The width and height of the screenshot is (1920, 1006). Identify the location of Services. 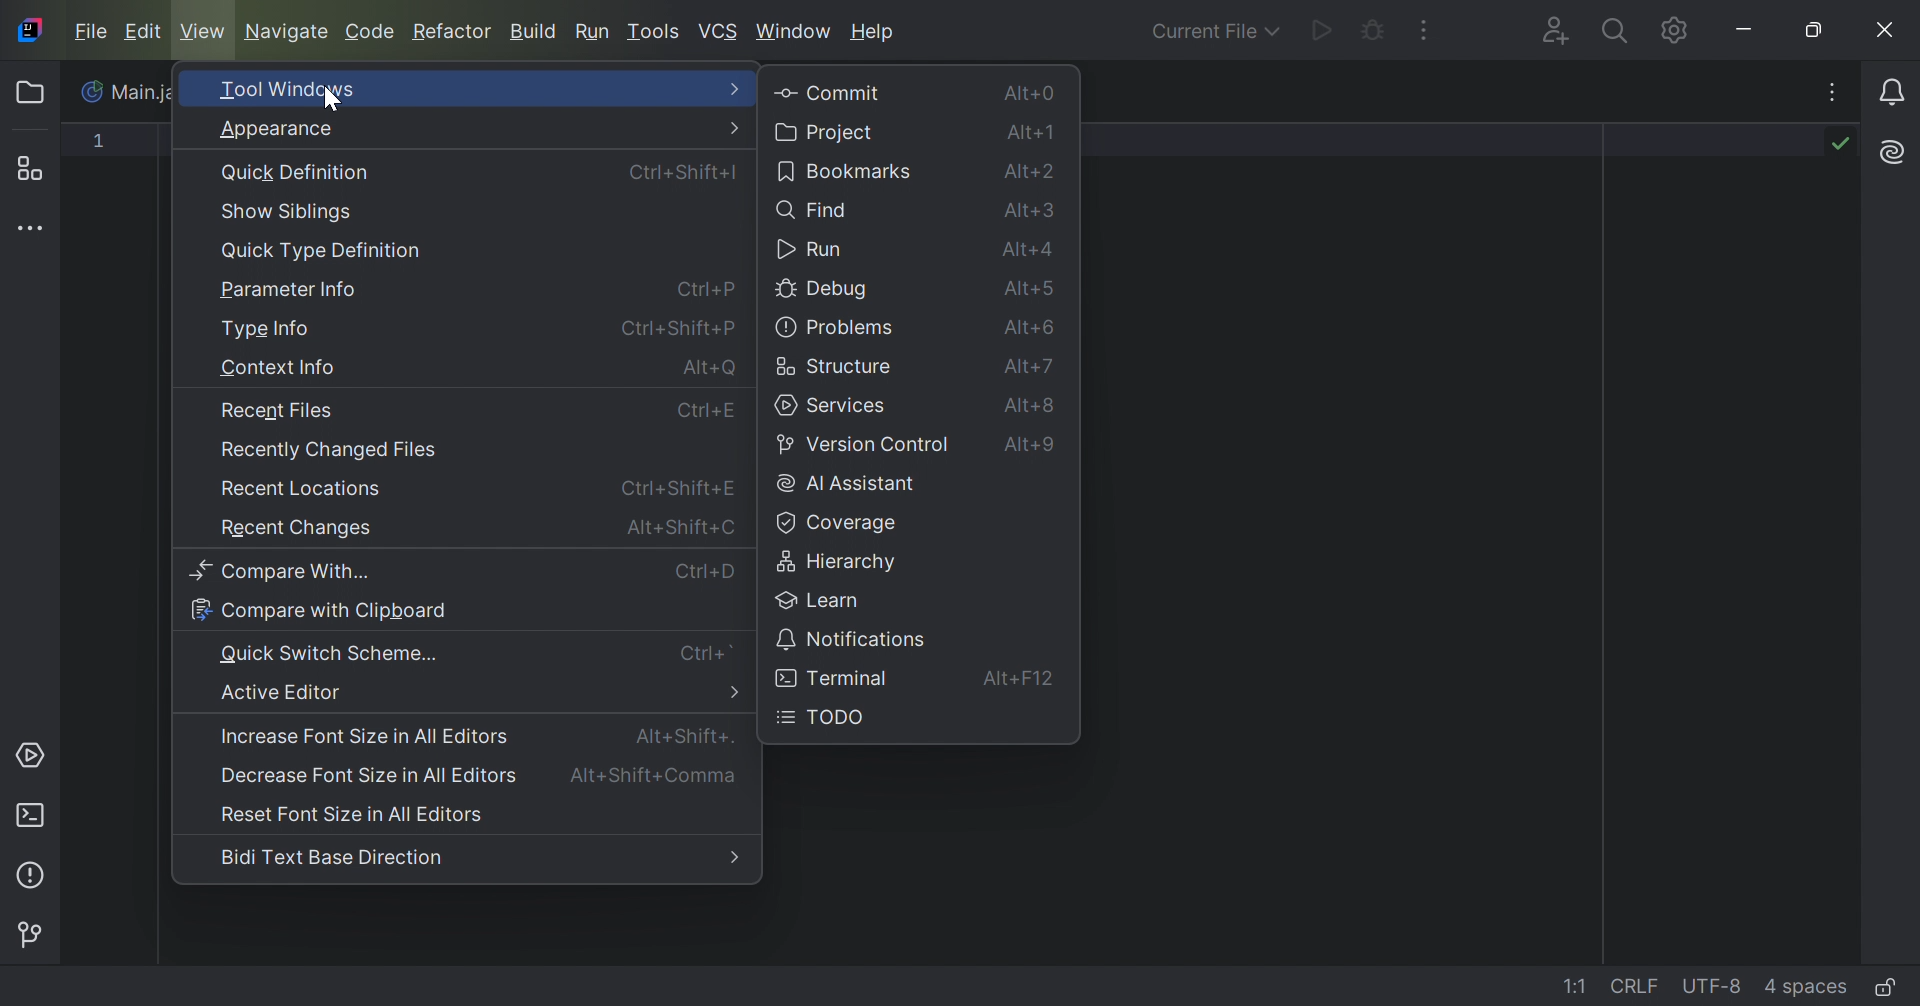
(835, 406).